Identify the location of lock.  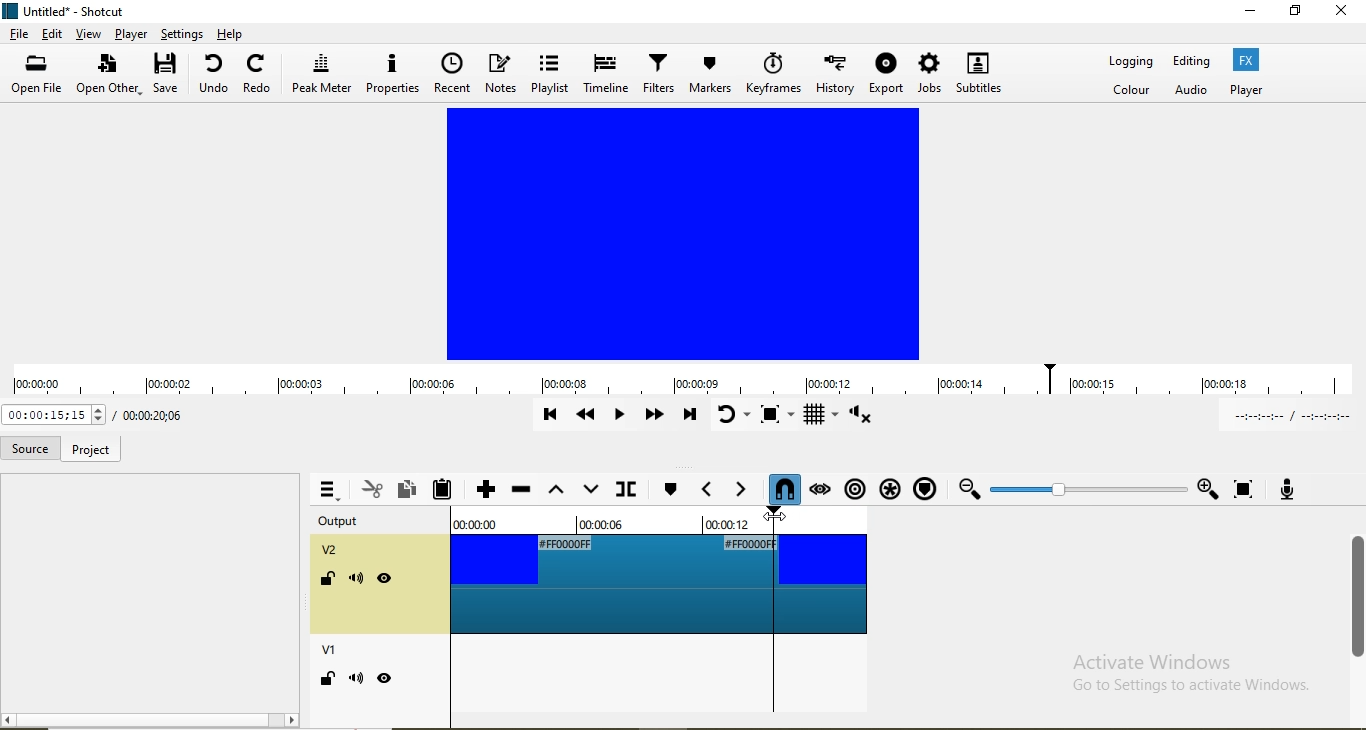
(325, 683).